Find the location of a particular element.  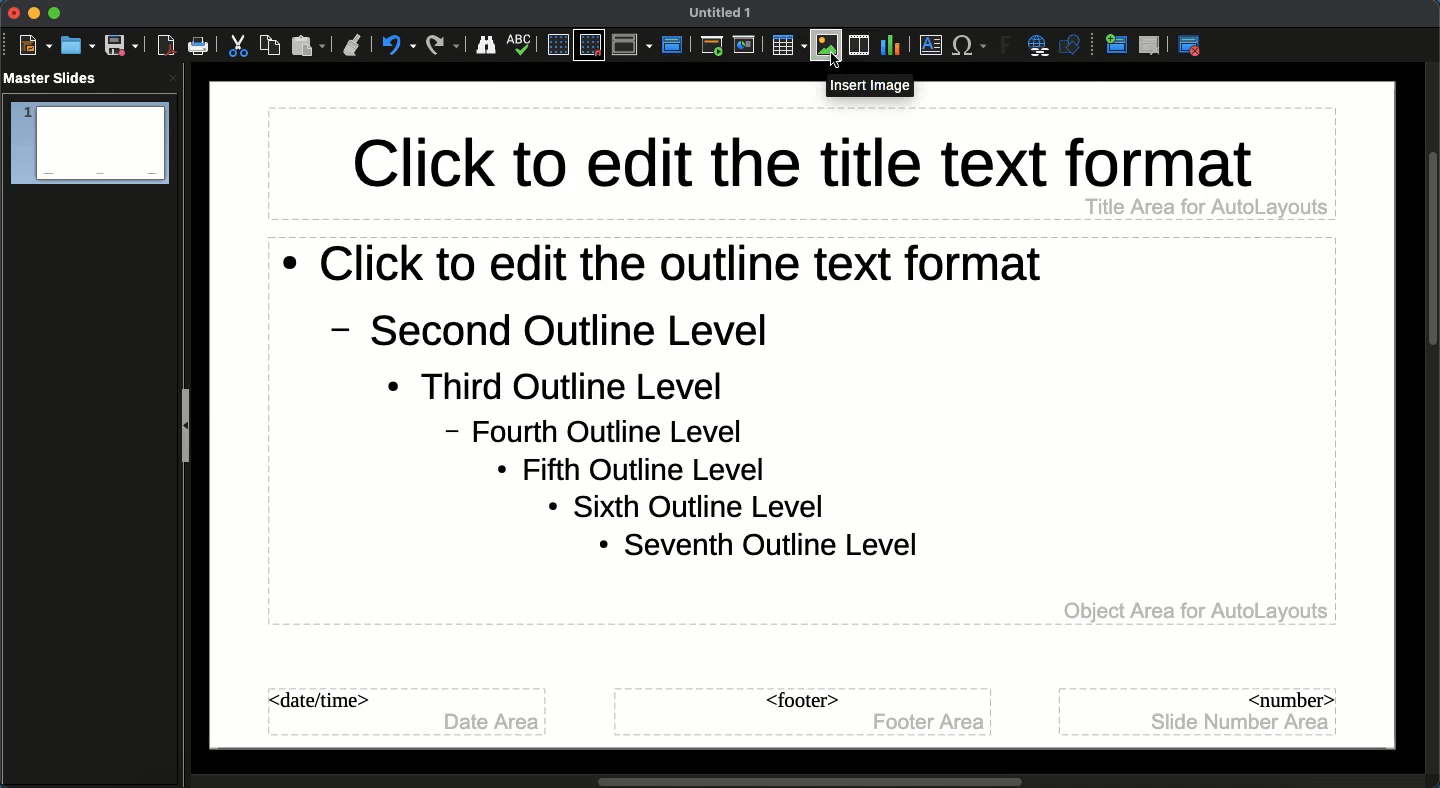

Save is located at coordinates (121, 46).